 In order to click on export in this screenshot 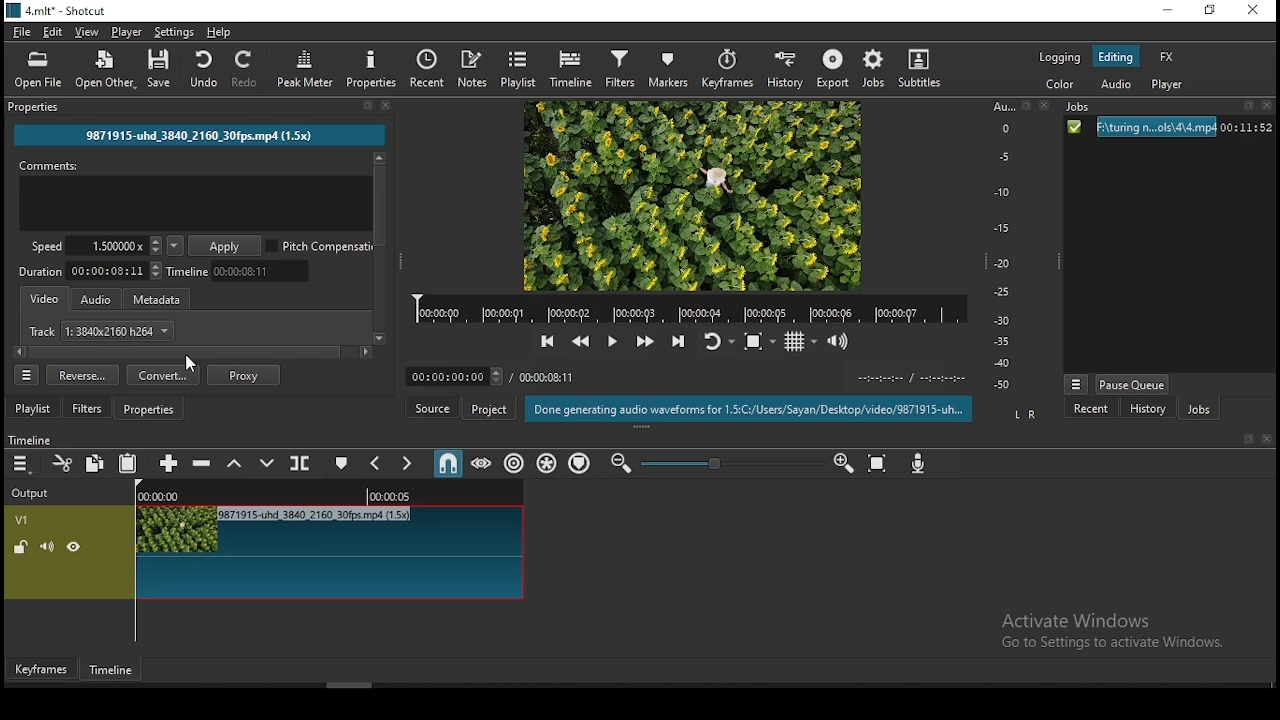, I will do `click(831, 68)`.